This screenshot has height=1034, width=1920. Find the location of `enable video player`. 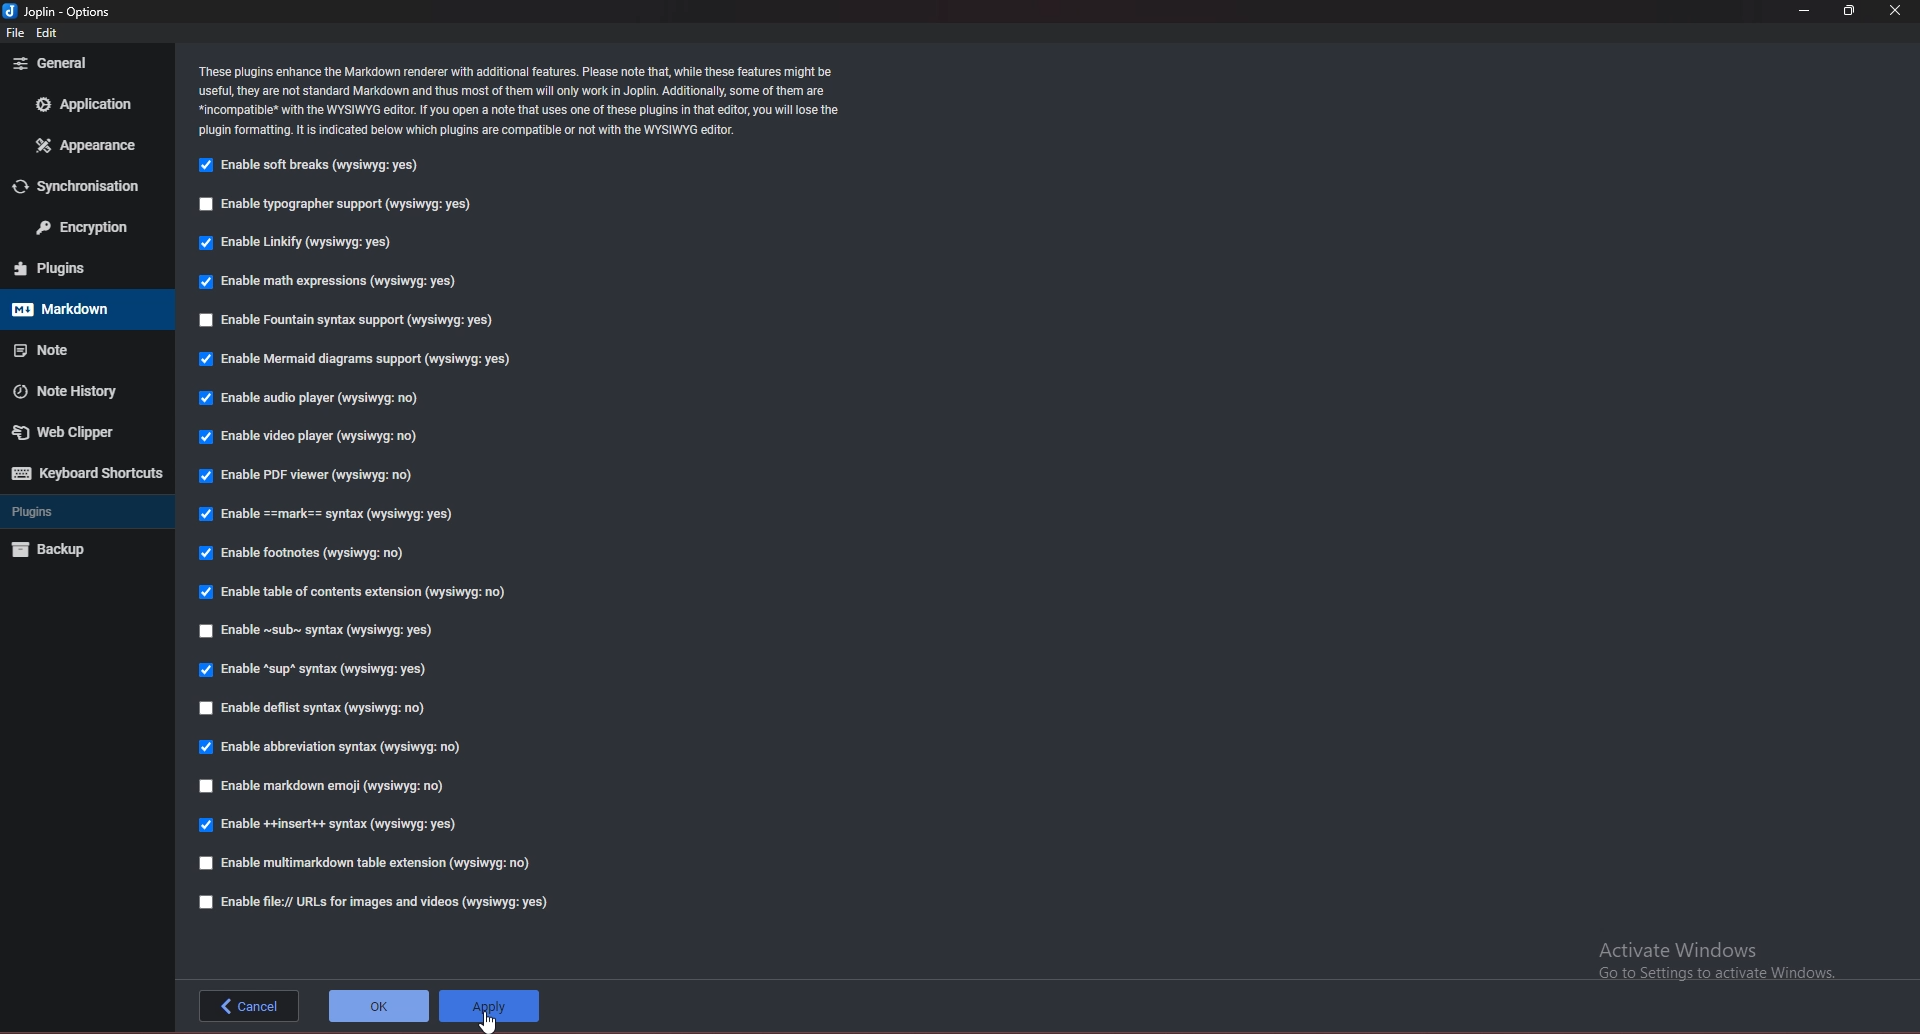

enable video player is located at coordinates (315, 438).